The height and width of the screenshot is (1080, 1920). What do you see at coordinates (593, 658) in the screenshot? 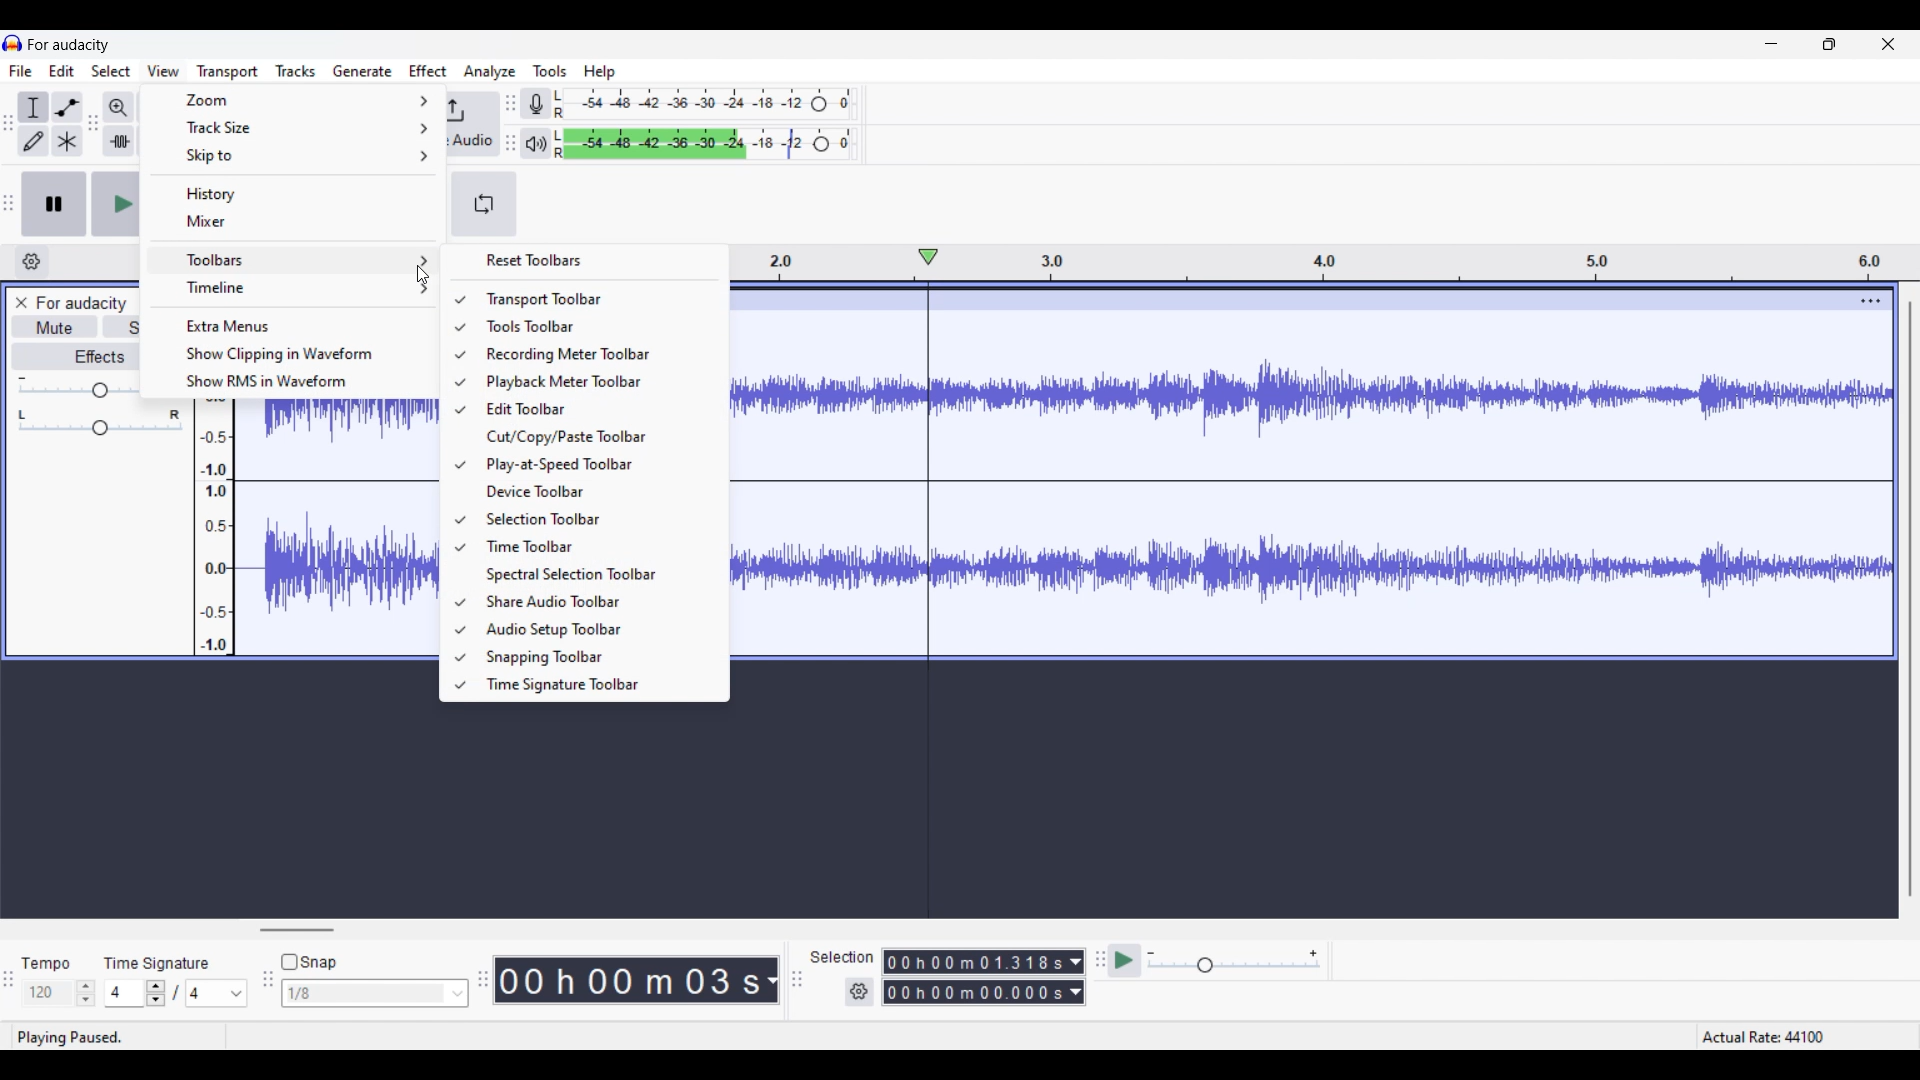
I see `Snapping toolbar` at bounding box center [593, 658].